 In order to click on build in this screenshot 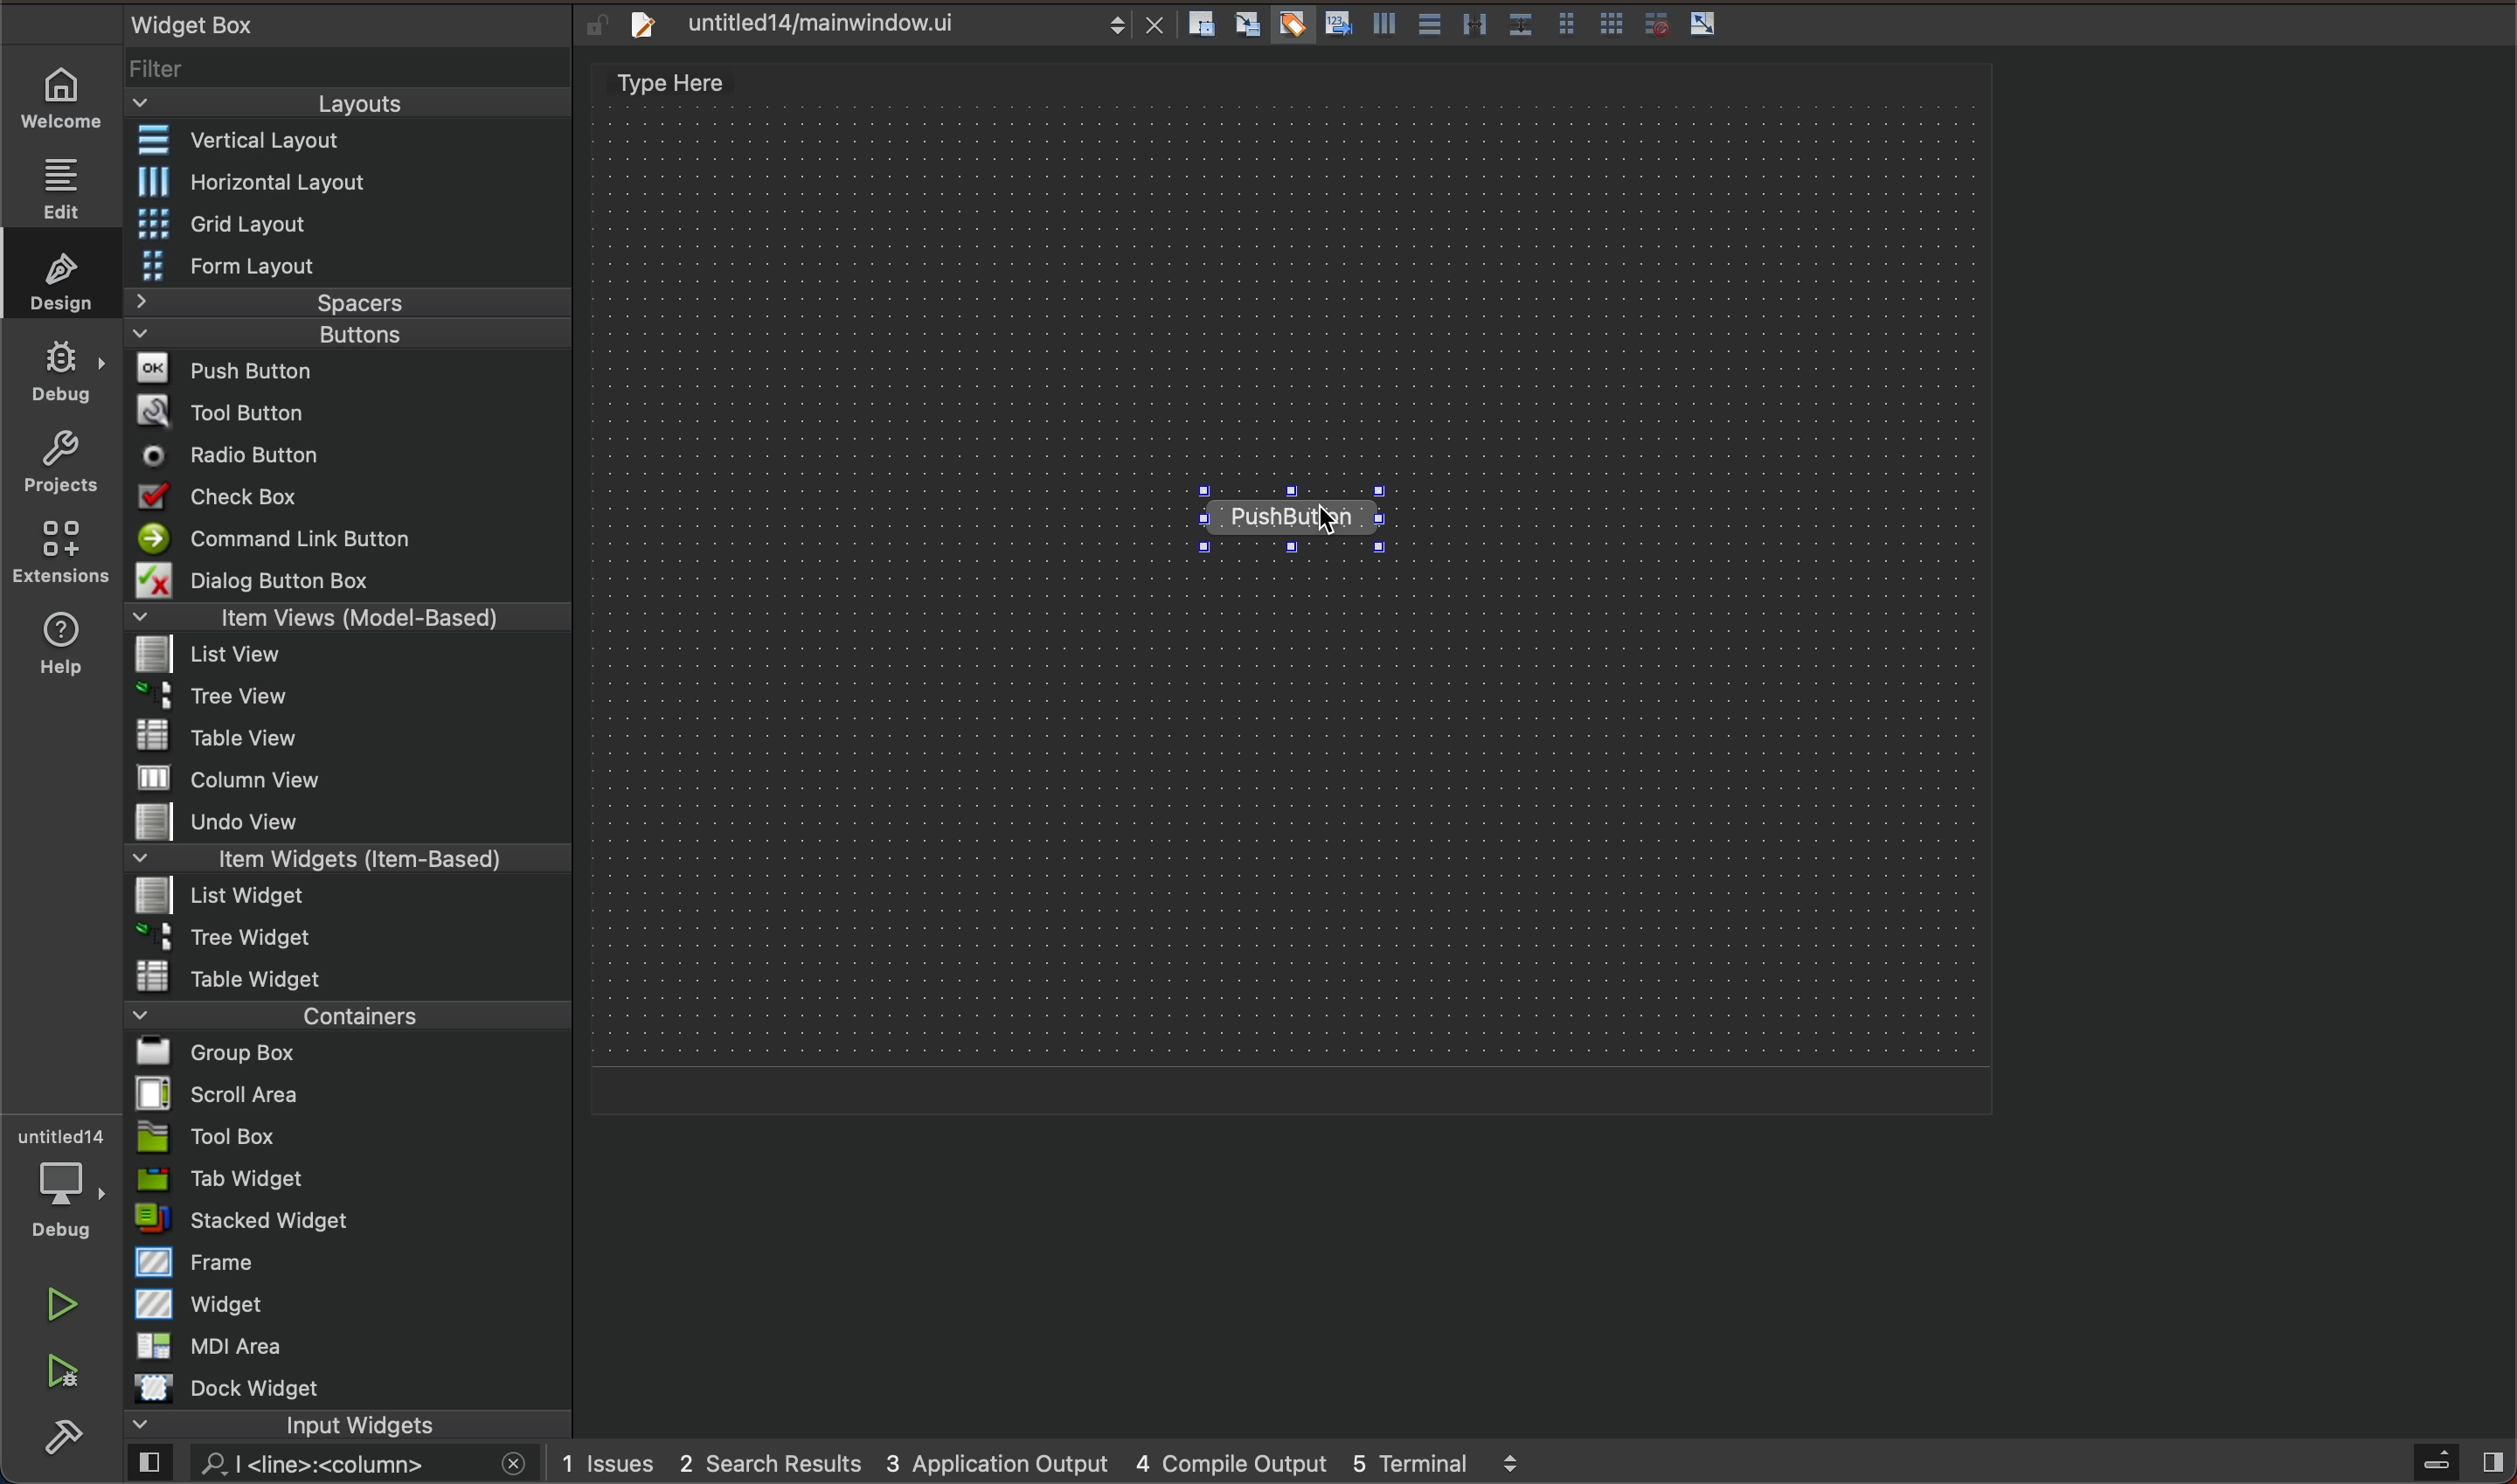, I will do `click(58, 1445)`.